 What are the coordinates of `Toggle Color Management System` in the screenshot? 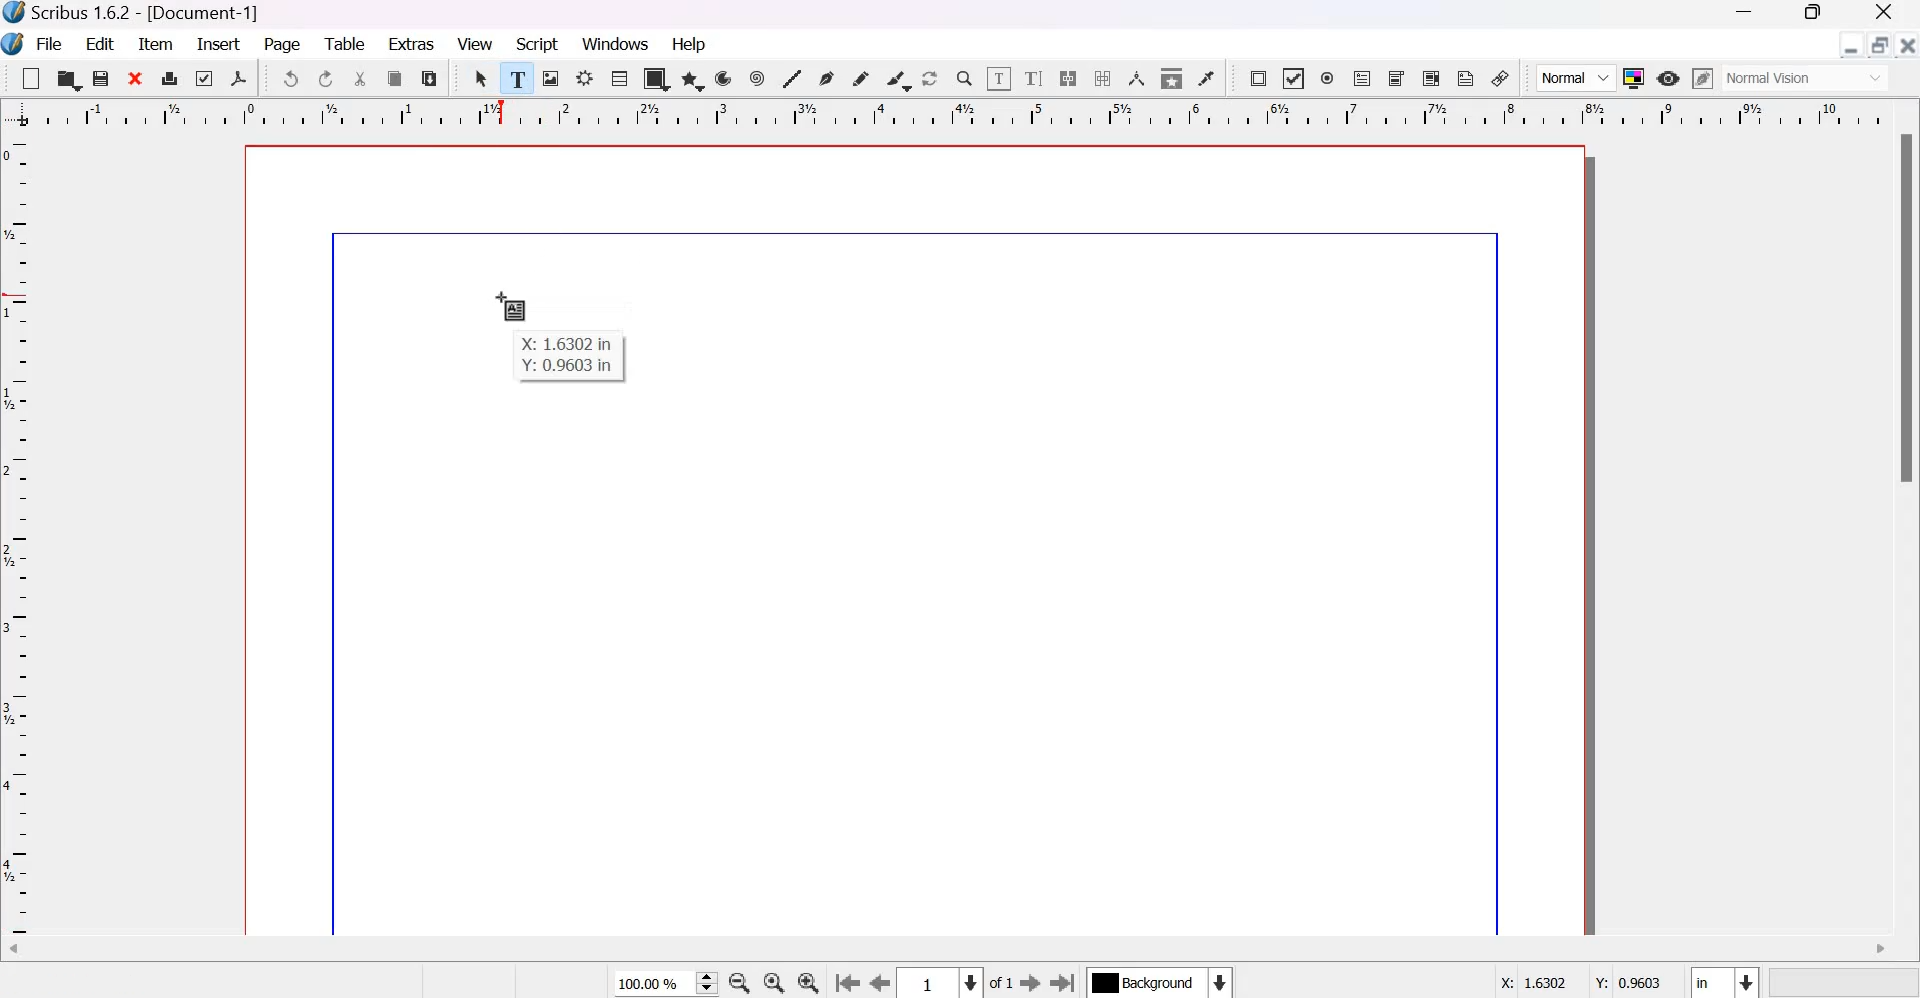 It's located at (1634, 77).